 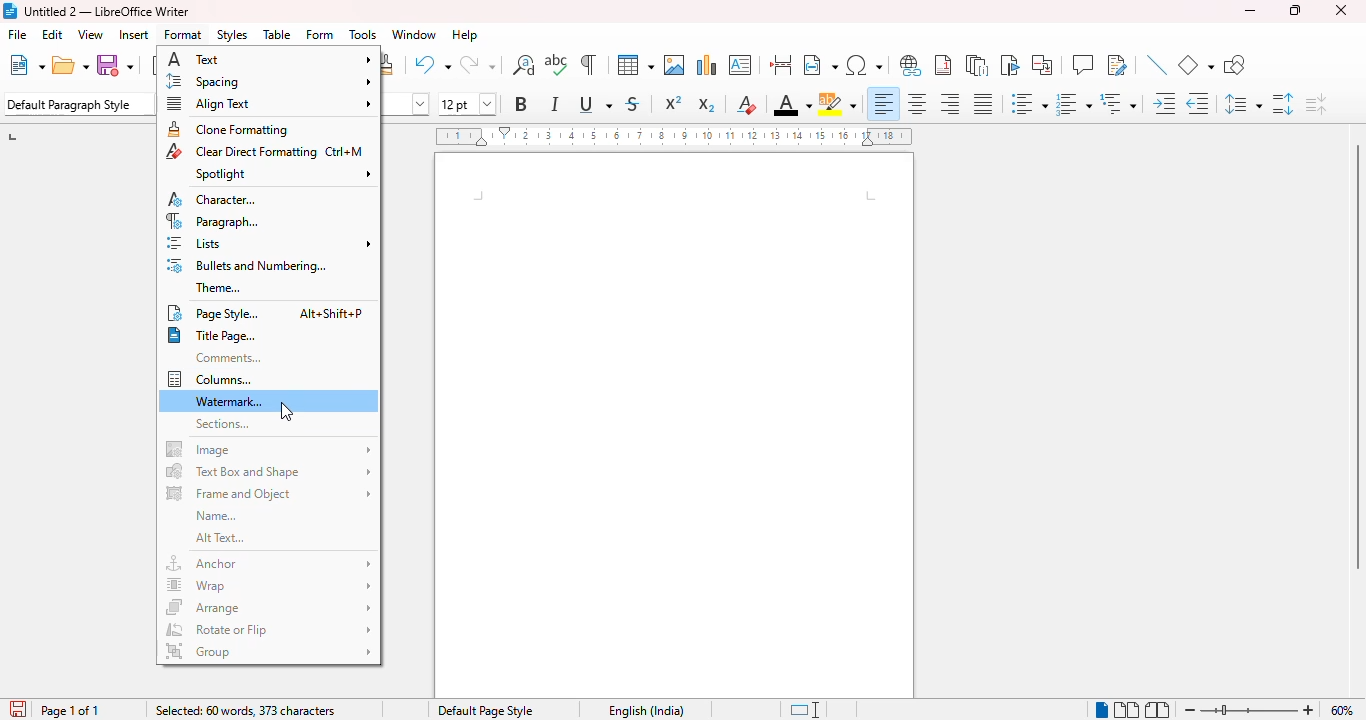 I want to click on spotlight, so click(x=283, y=174).